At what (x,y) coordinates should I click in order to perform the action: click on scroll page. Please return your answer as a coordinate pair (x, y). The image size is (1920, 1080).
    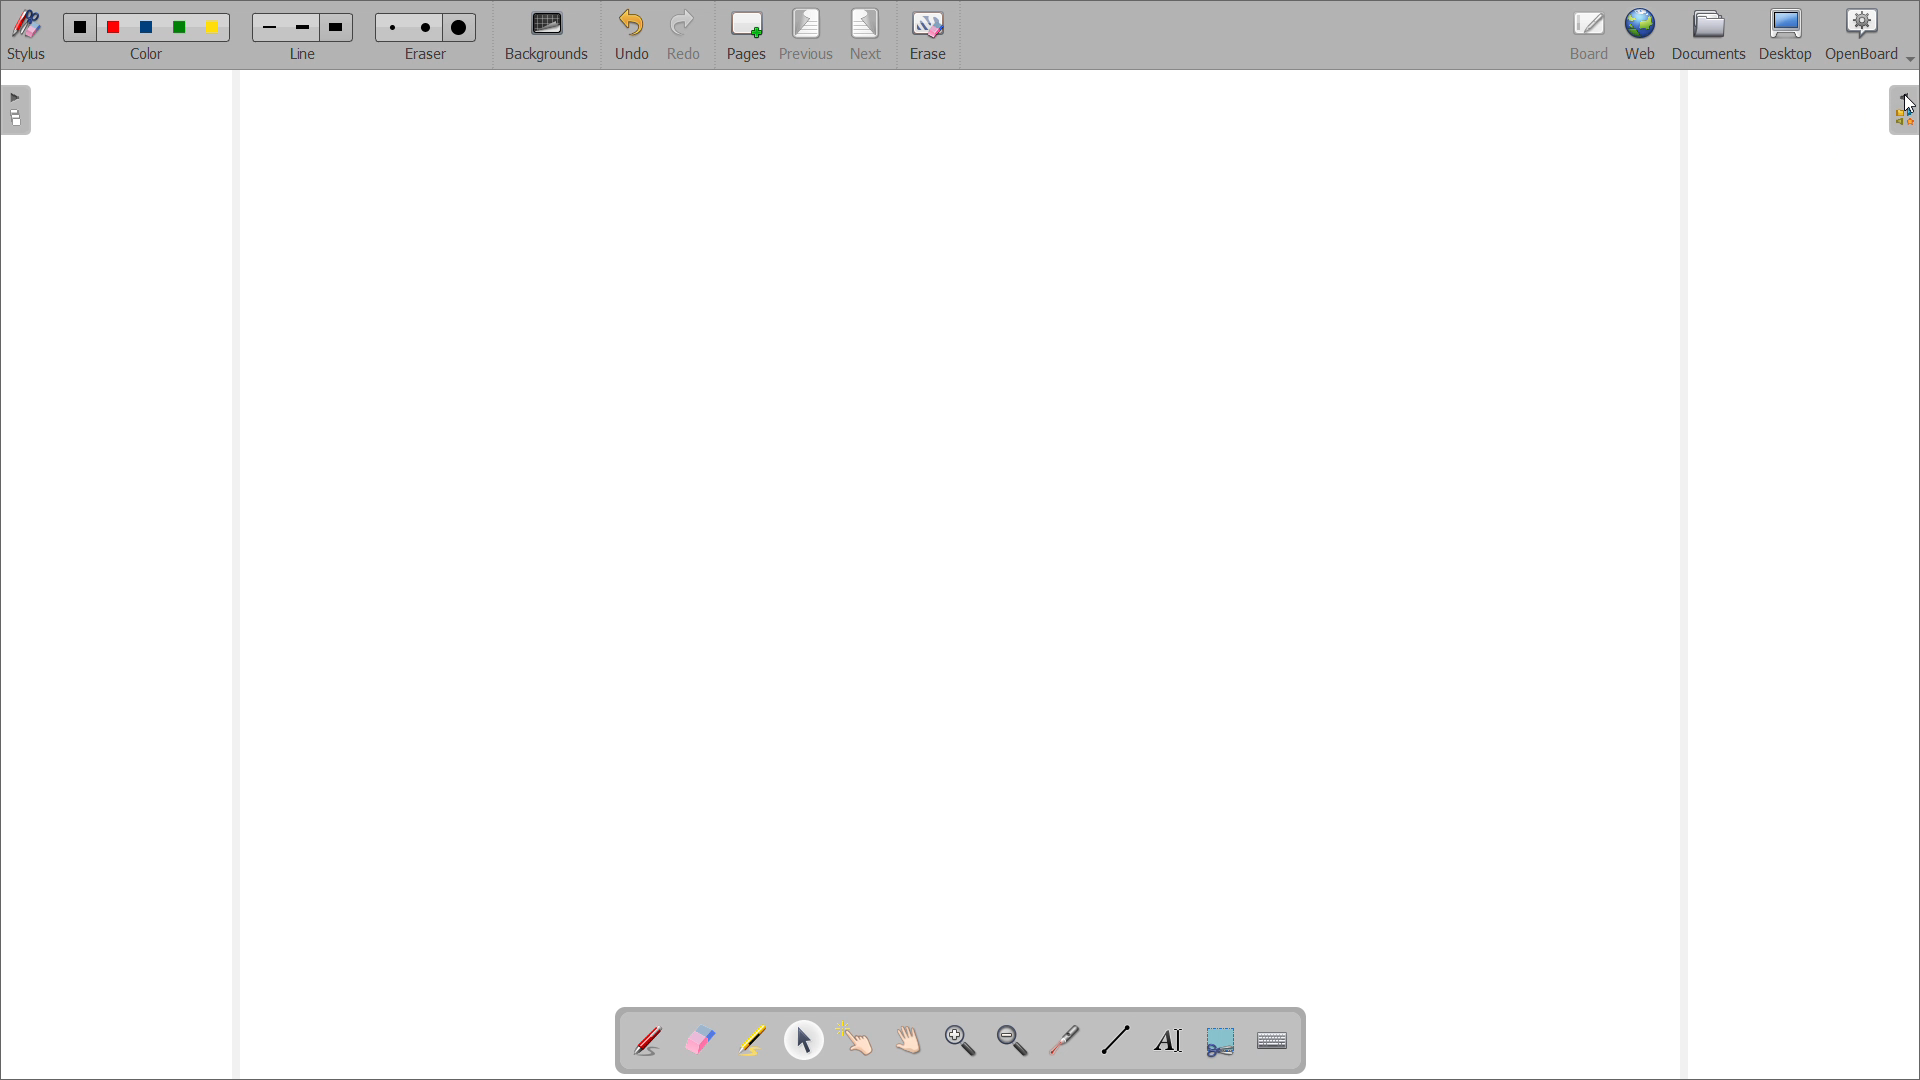
    Looking at the image, I should click on (907, 1038).